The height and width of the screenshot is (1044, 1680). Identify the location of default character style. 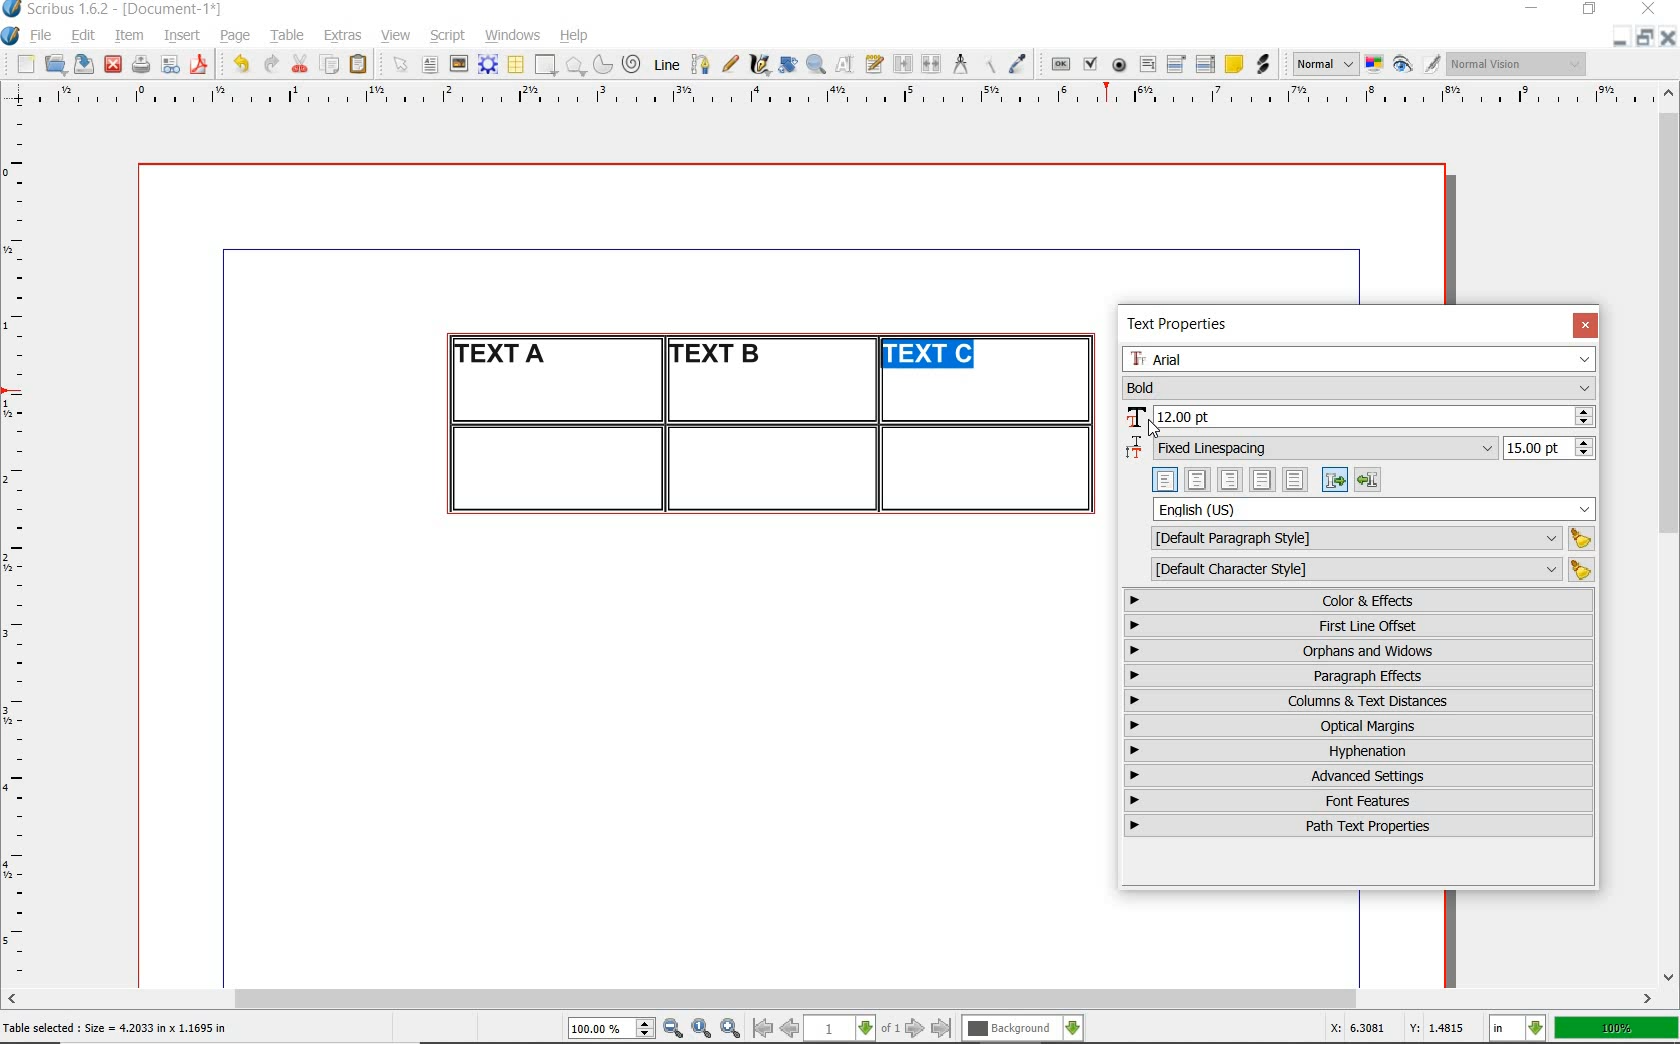
(1366, 570).